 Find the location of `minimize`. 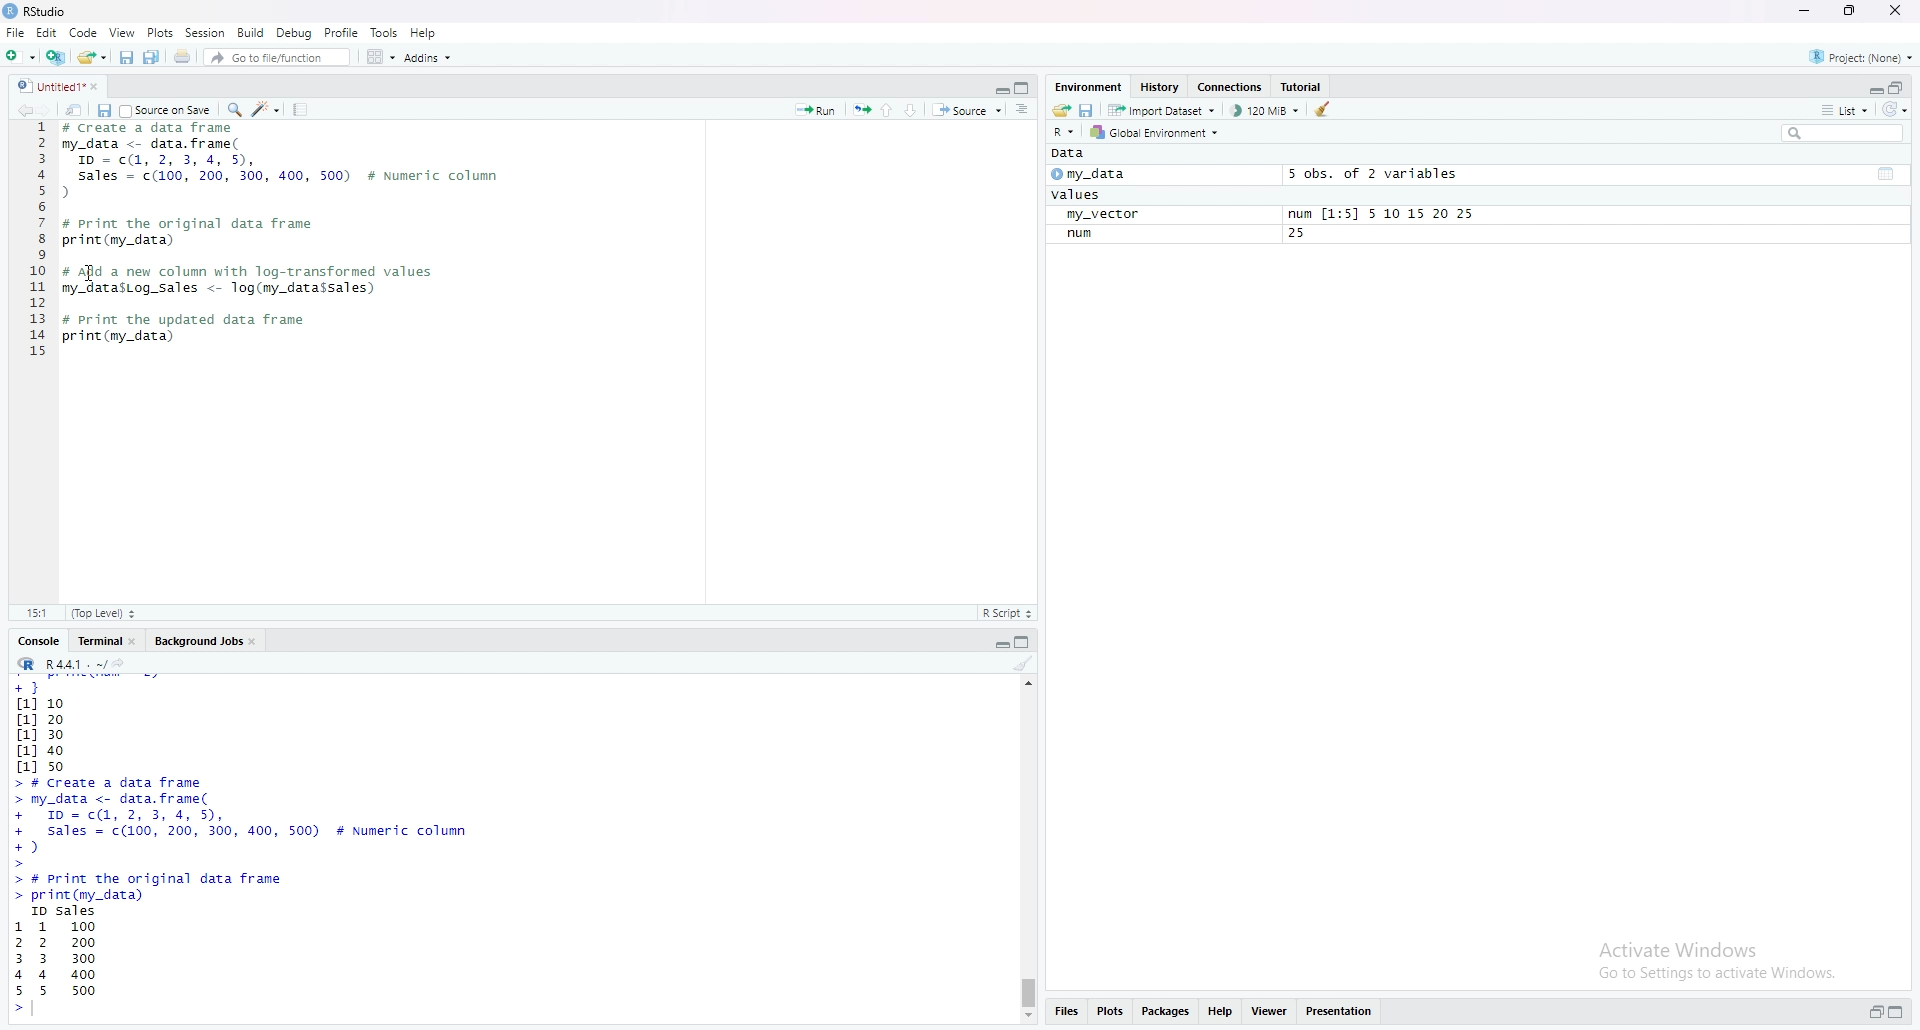

minimize is located at coordinates (1872, 88).